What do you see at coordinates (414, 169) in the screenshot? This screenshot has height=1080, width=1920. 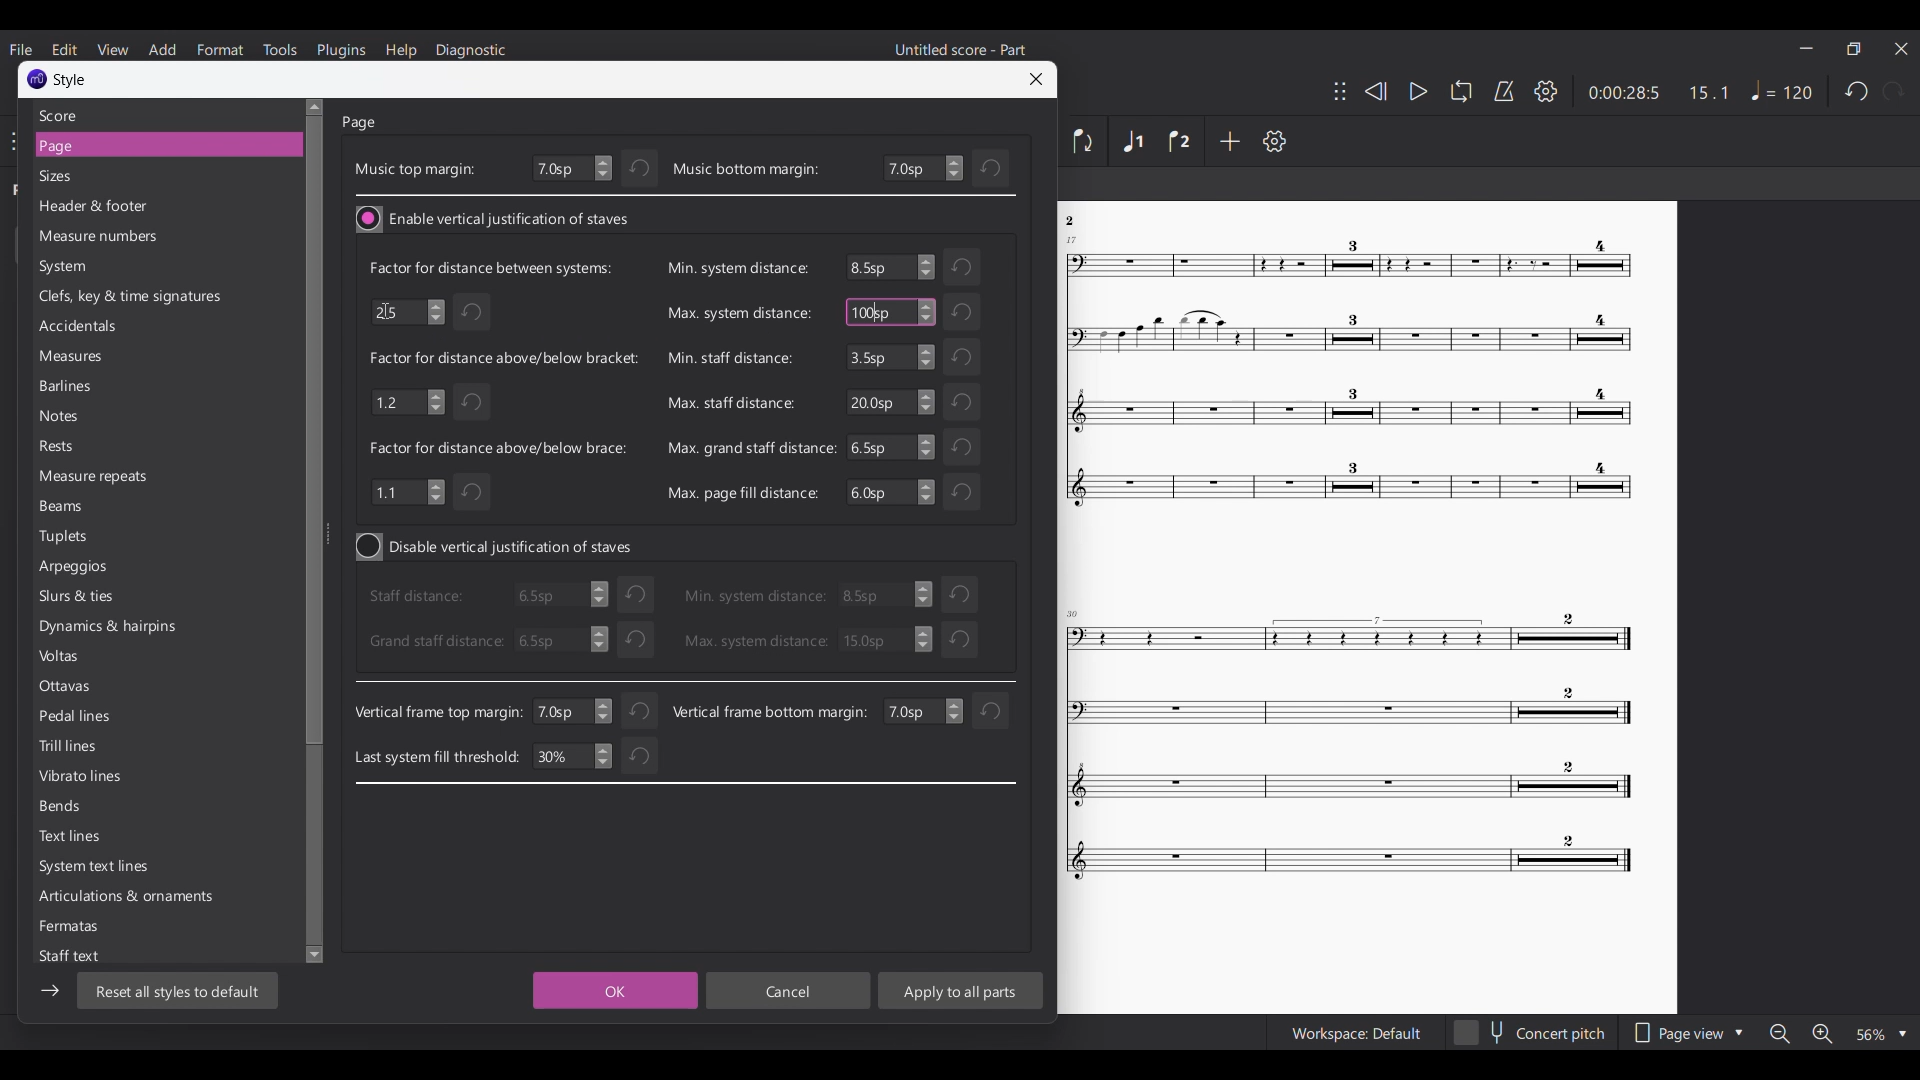 I see `Music top margin` at bounding box center [414, 169].